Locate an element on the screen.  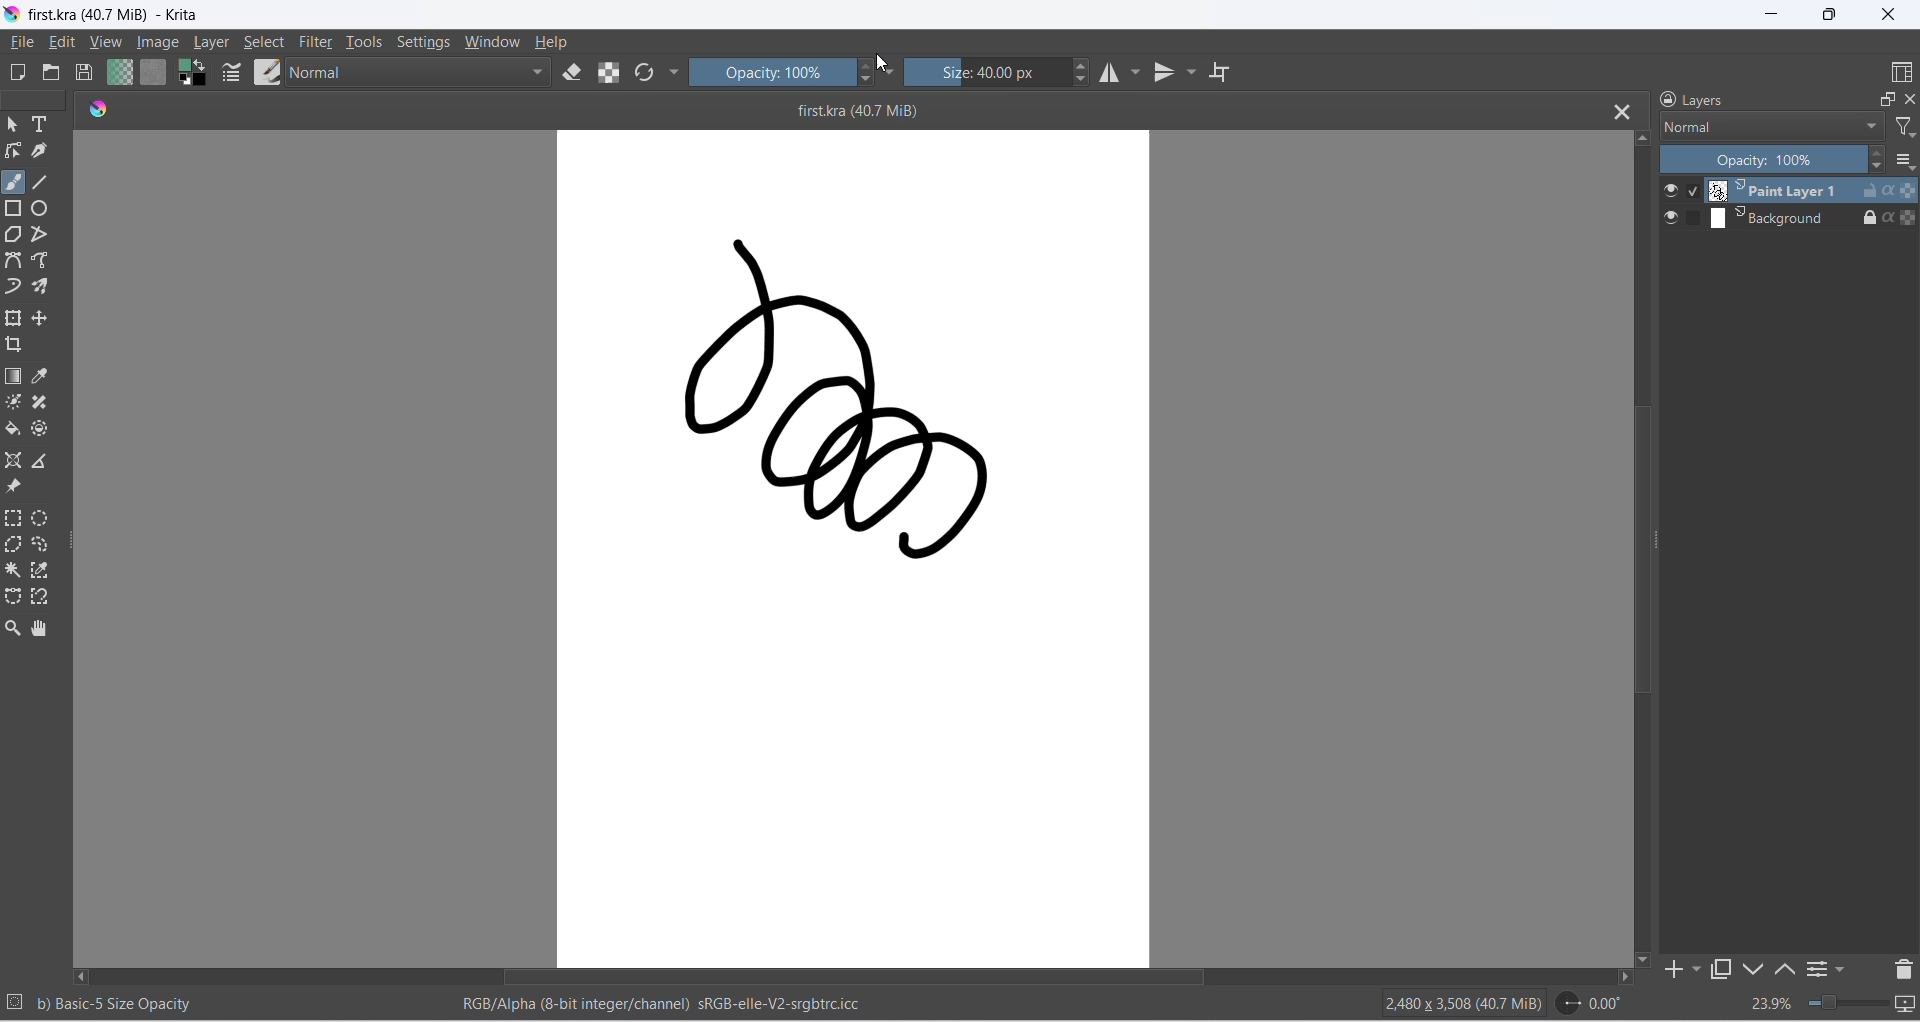
edit shapes tool is located at coordinates (13, 150).